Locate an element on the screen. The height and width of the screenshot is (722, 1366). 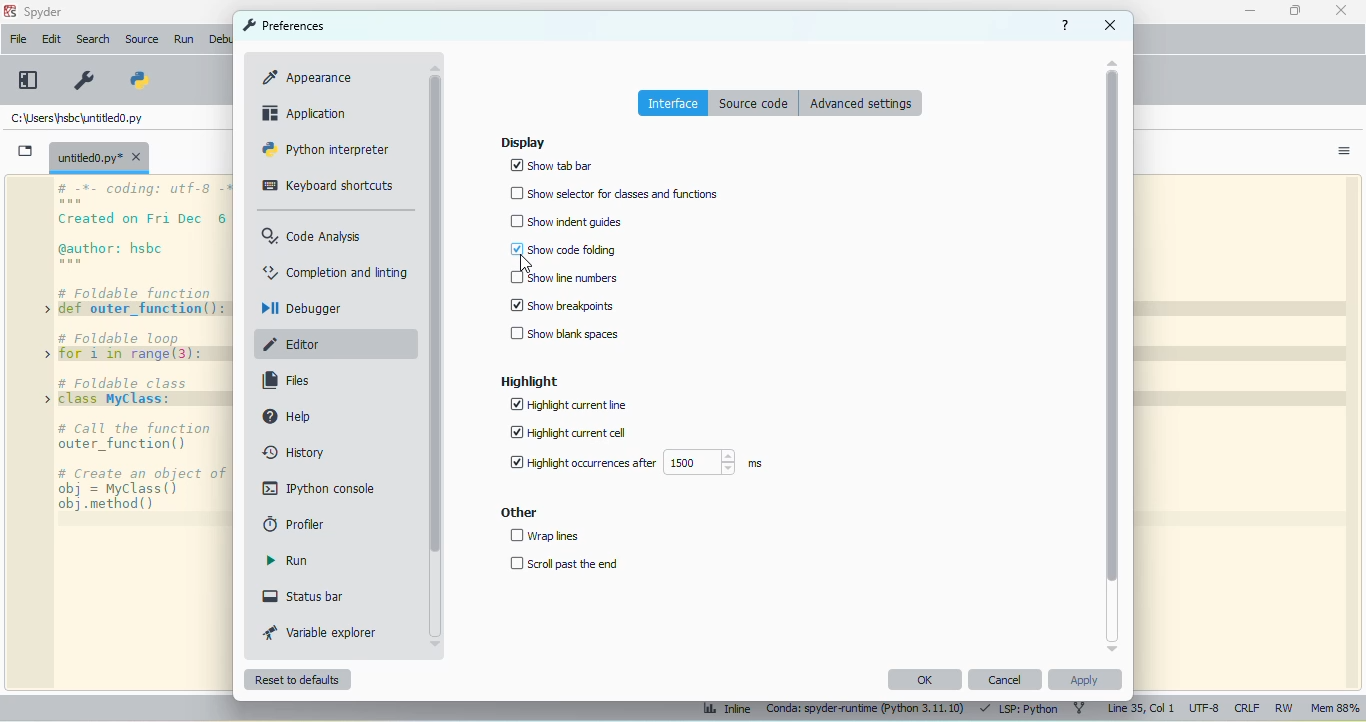
inline is located at coordinates (725, 711).